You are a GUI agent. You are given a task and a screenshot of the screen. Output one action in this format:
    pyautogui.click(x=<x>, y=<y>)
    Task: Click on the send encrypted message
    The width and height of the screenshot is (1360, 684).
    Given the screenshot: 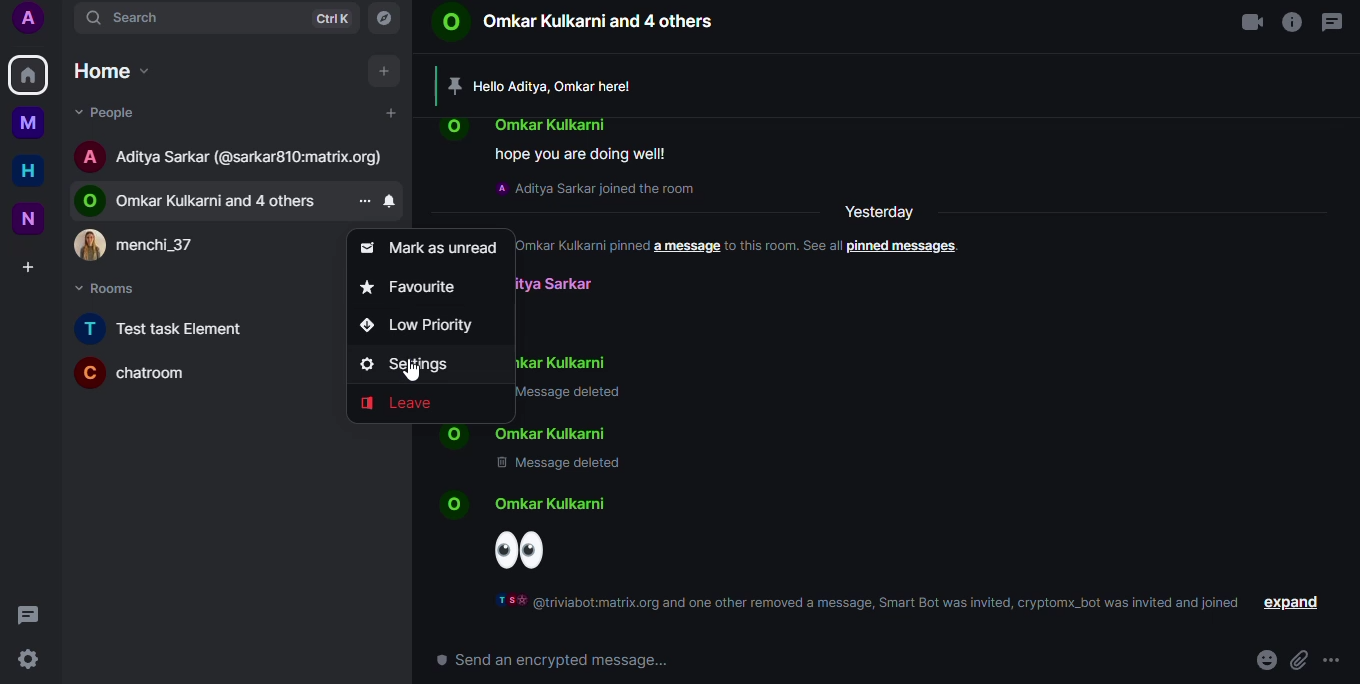 What is the action you would take?
    pyautogui.click(x=542, y=661)
    